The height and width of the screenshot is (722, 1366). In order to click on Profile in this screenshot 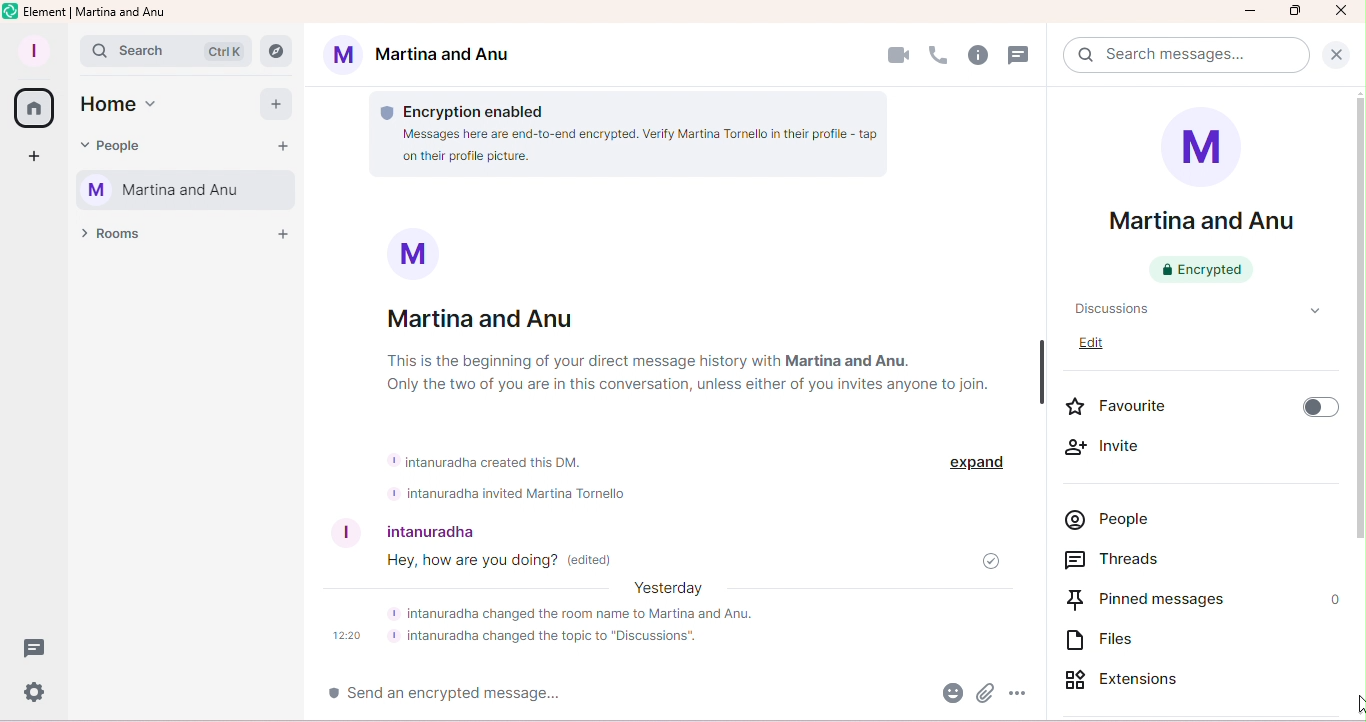, I will do `click(32, 52)`.